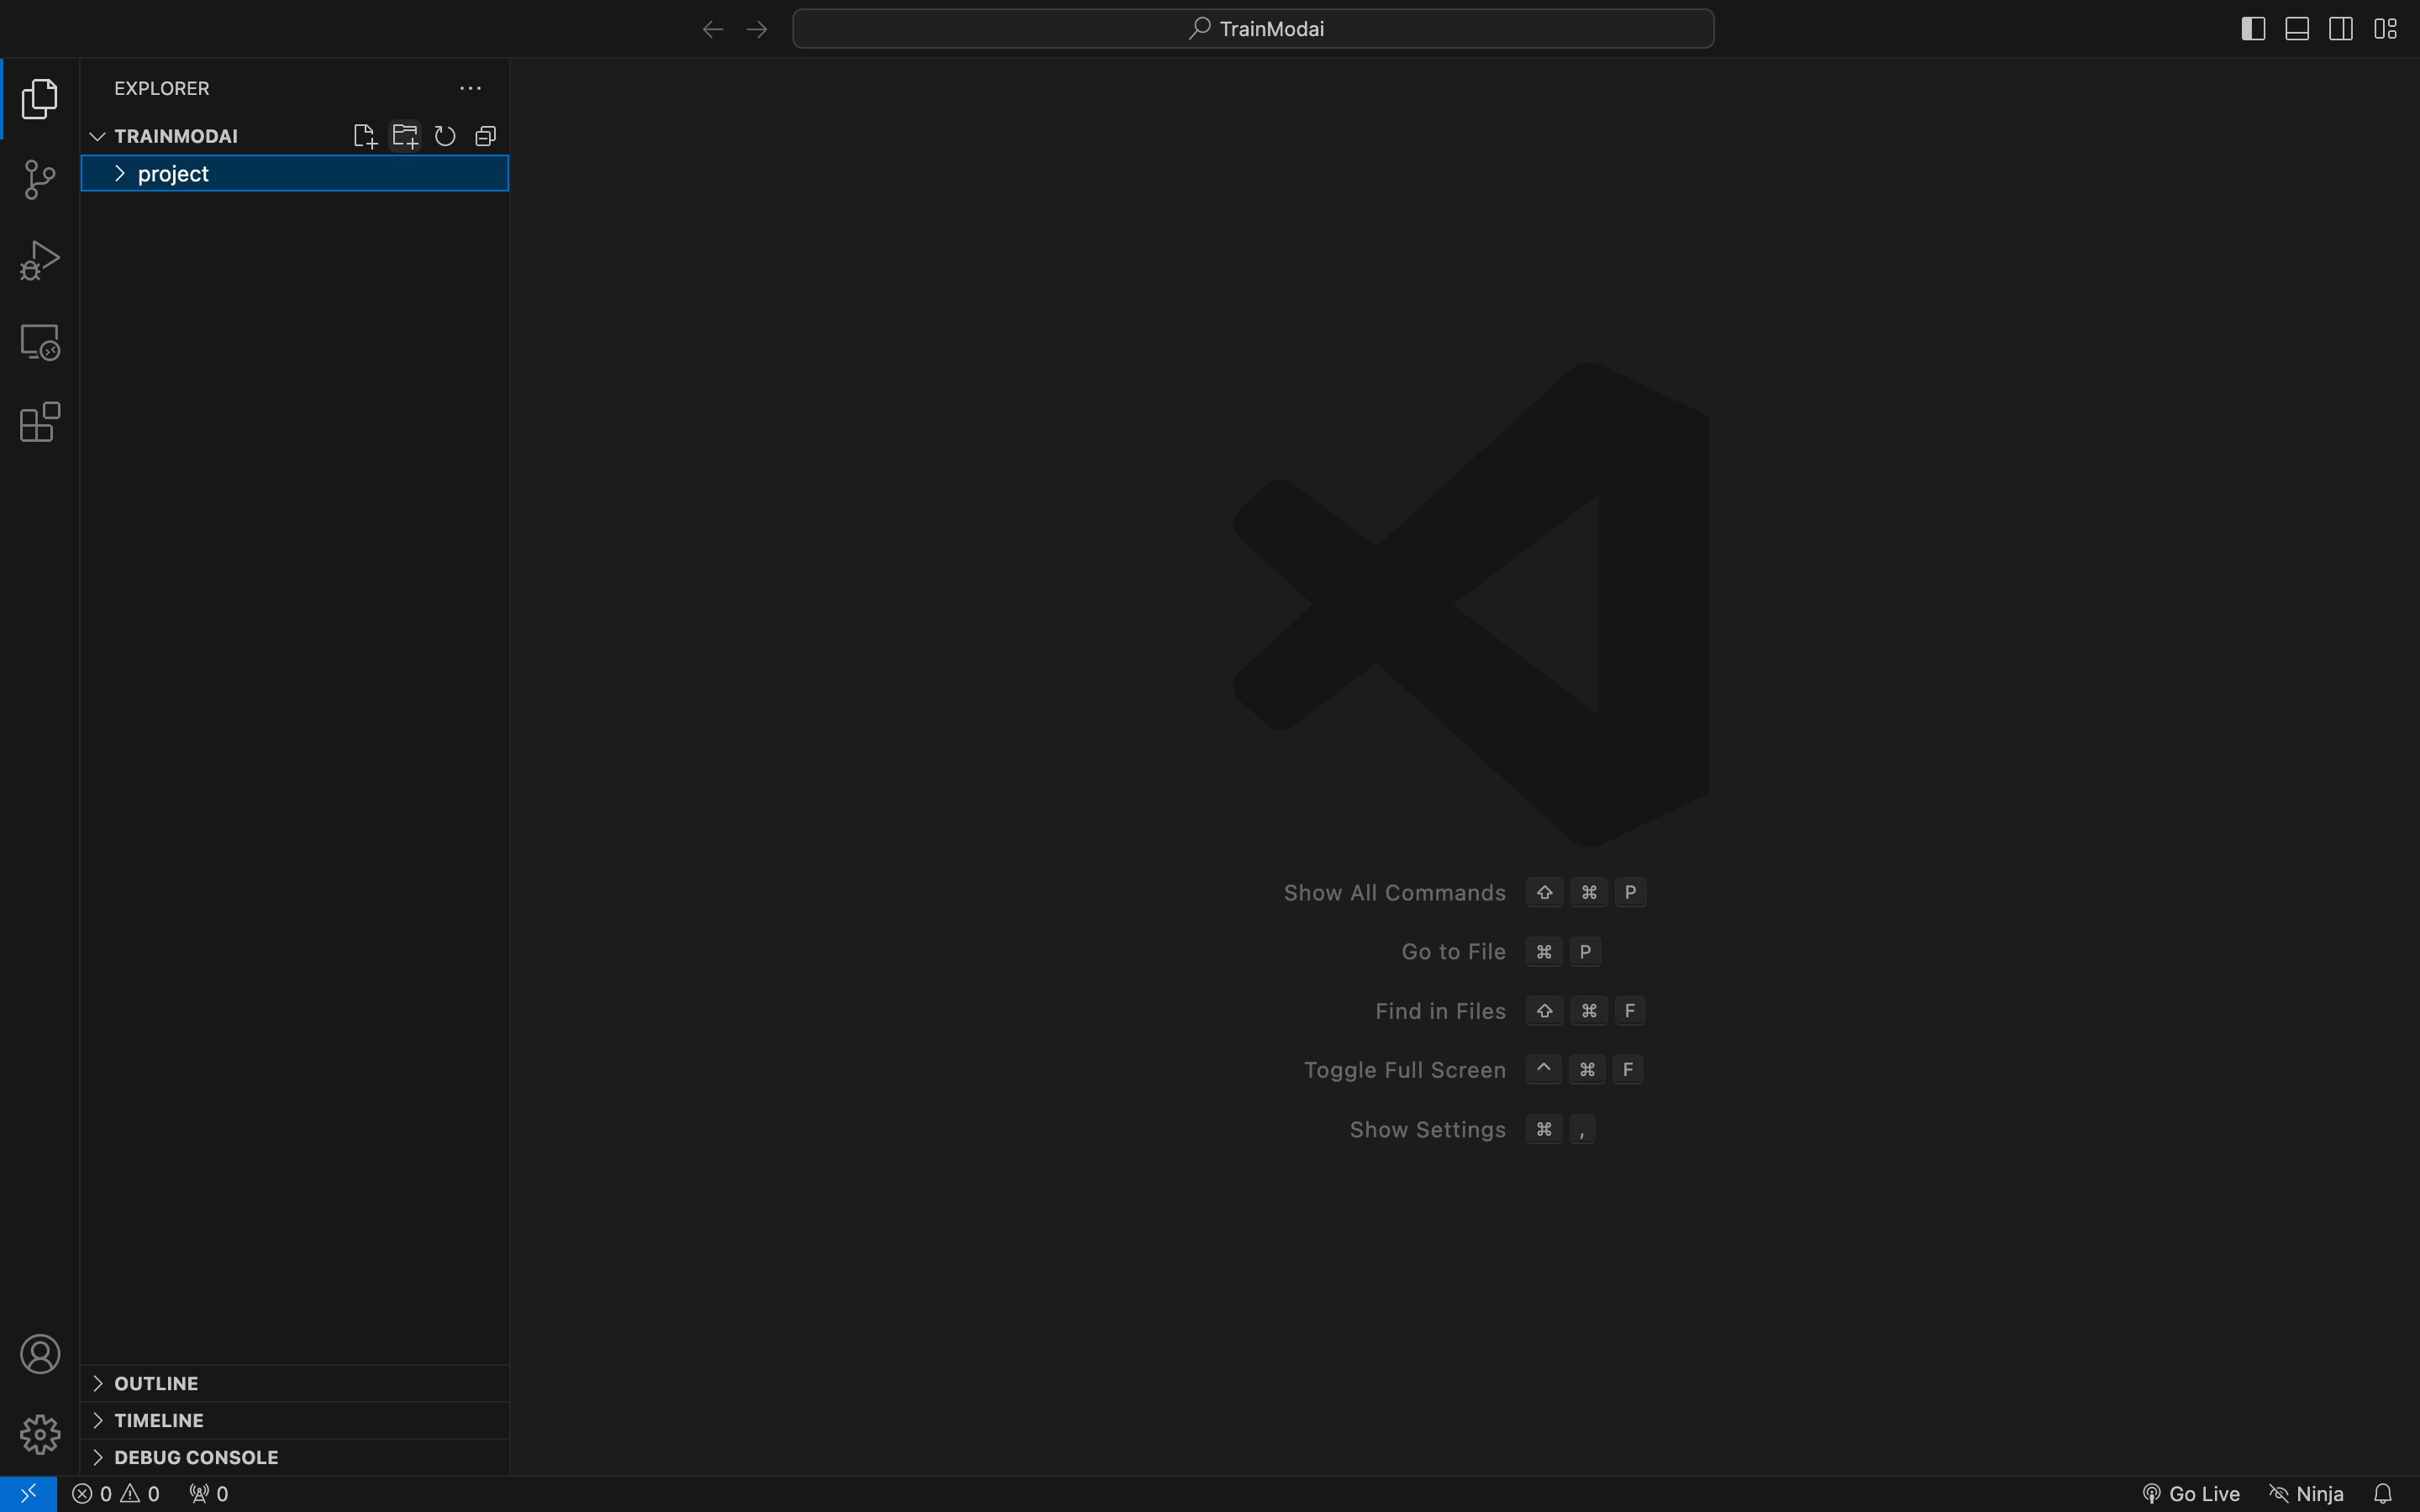  What do you see at coordinates (447, 134) in the screenshot?
I see `reload` at bounding box center [447, 134].